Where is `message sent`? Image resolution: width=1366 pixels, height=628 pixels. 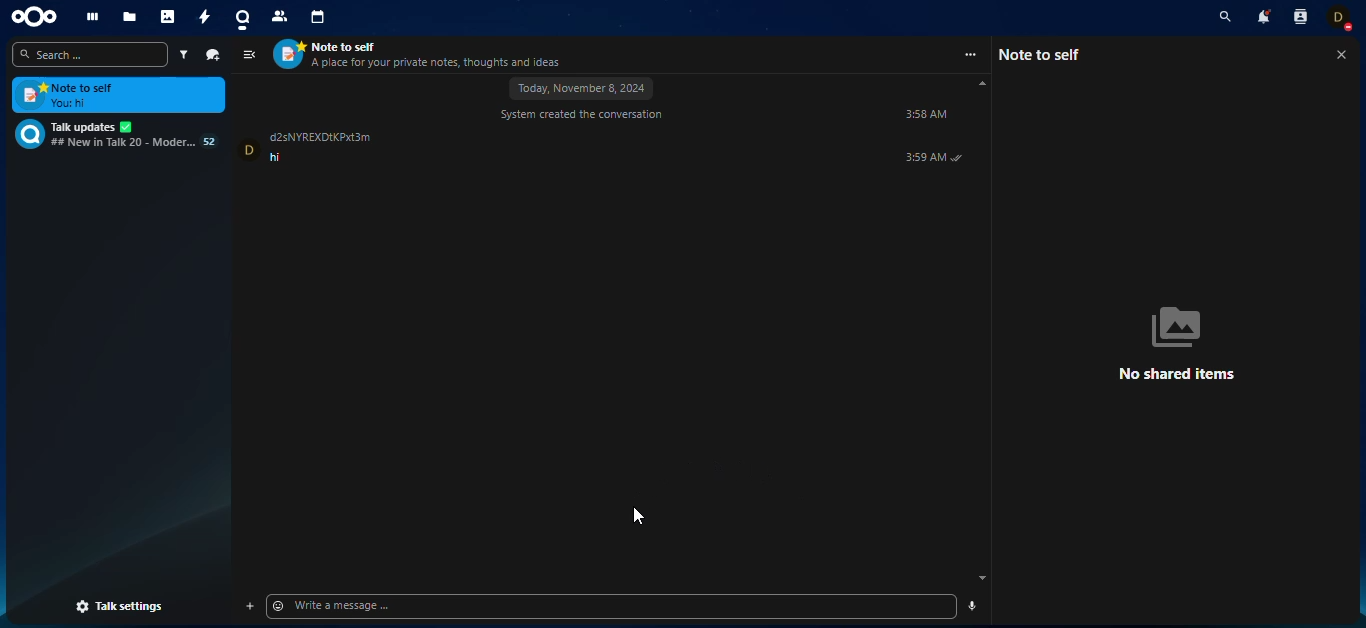
message sent is located at coordinates (76, 104).